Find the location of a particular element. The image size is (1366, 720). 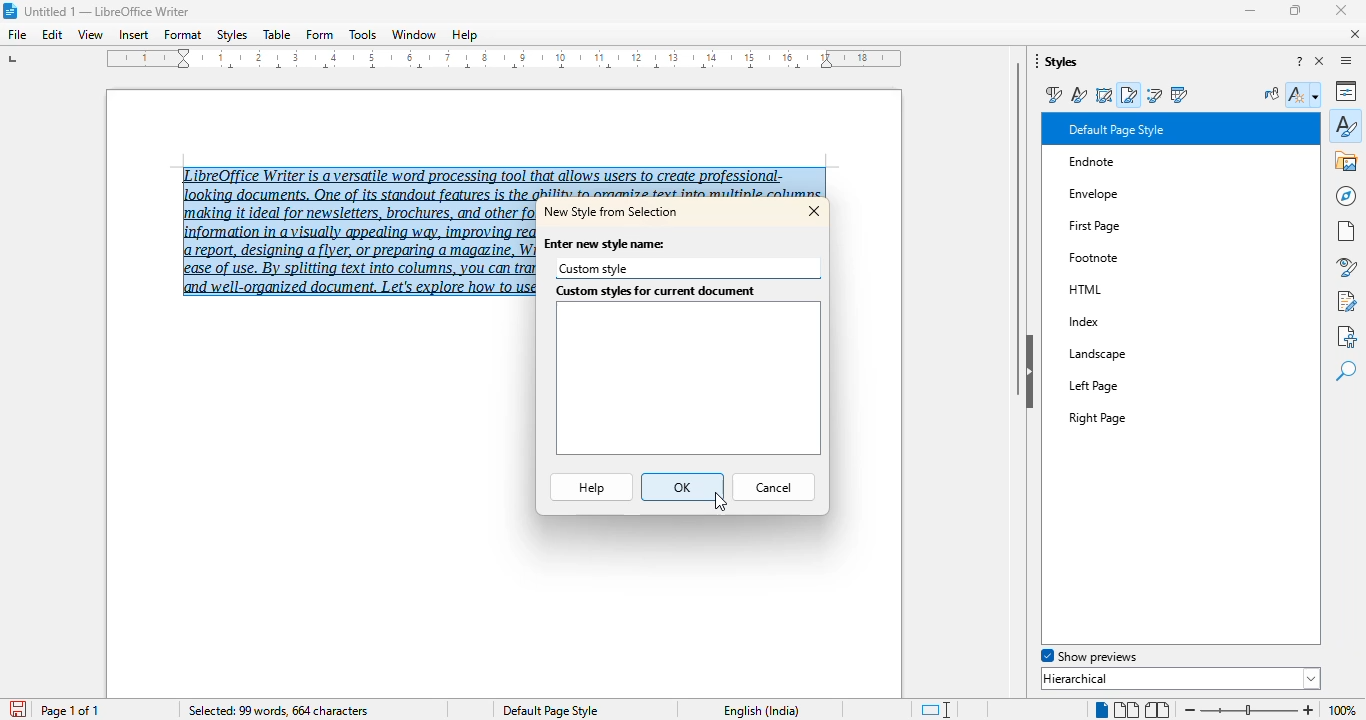

zoom out is located at coordinates (1188, 709).